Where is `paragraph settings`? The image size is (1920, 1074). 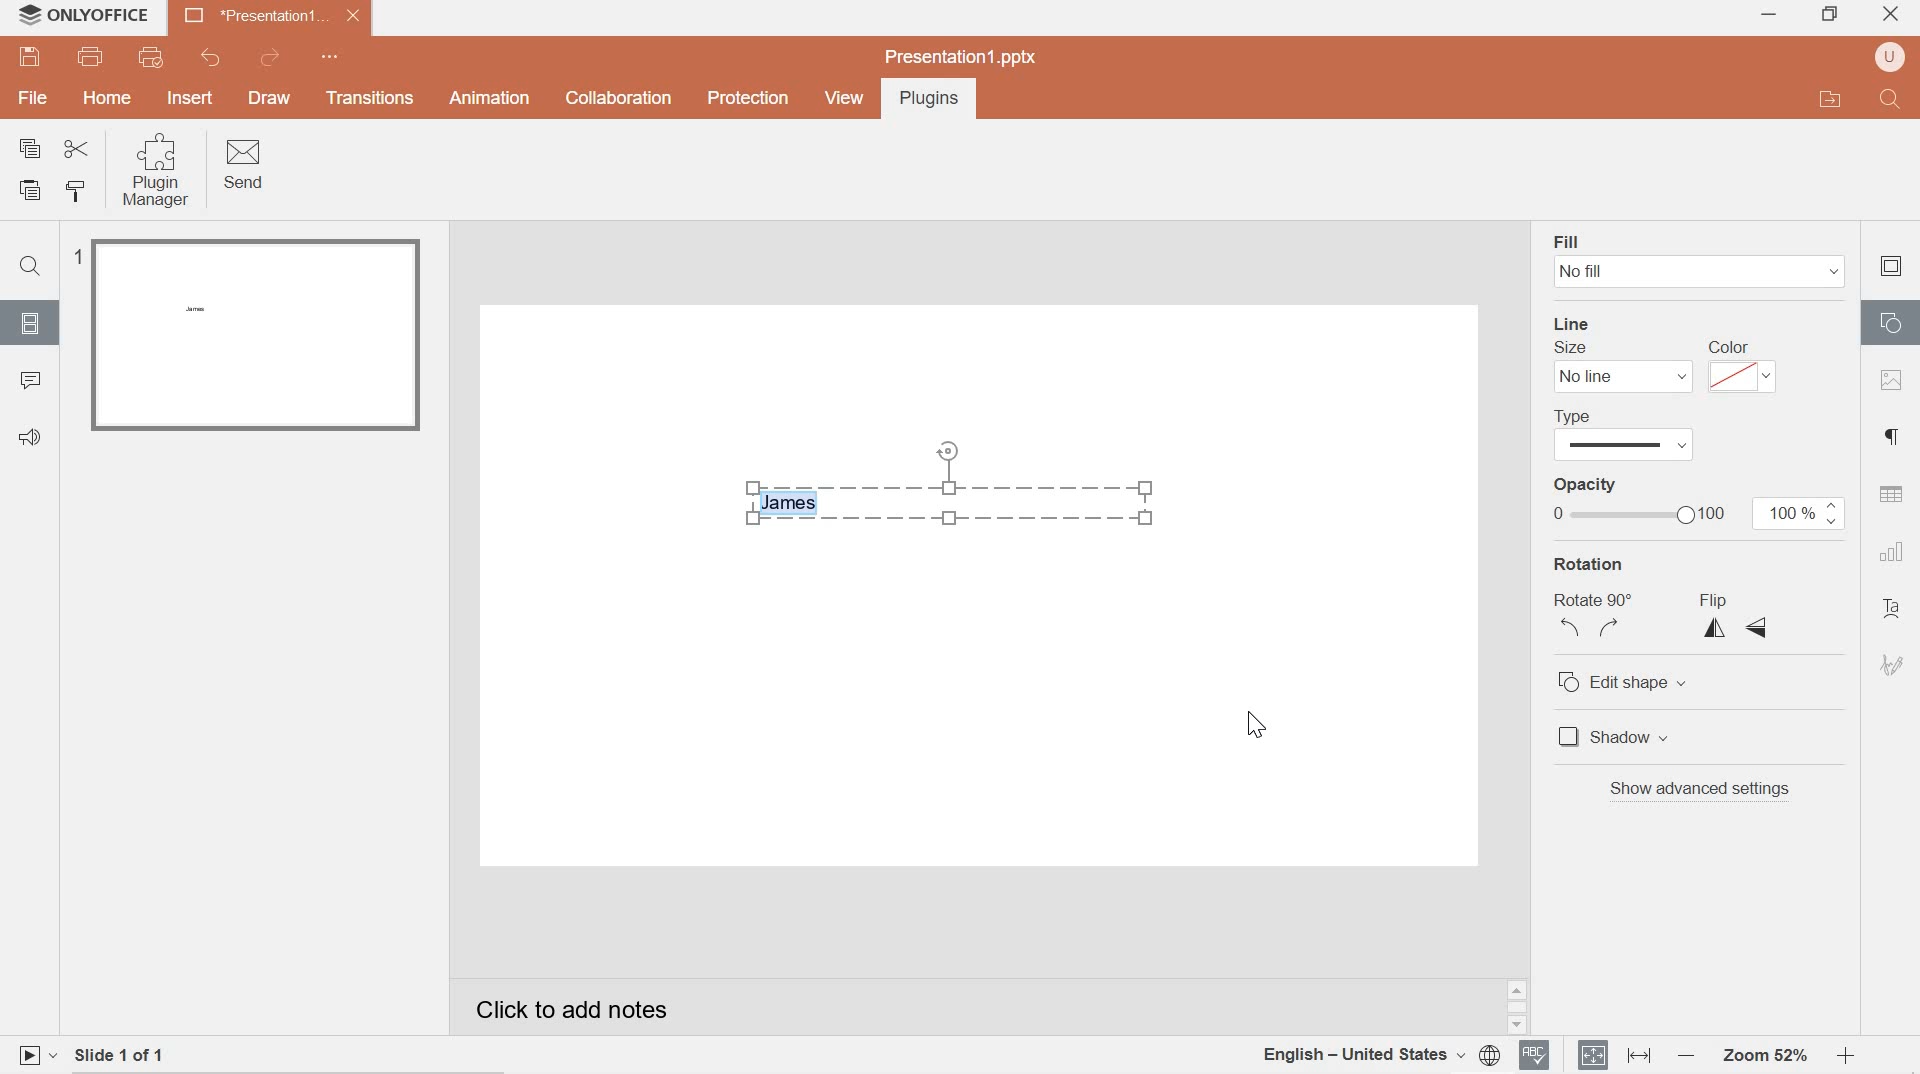
paragraph settings is located at coordinates (1895, 438).